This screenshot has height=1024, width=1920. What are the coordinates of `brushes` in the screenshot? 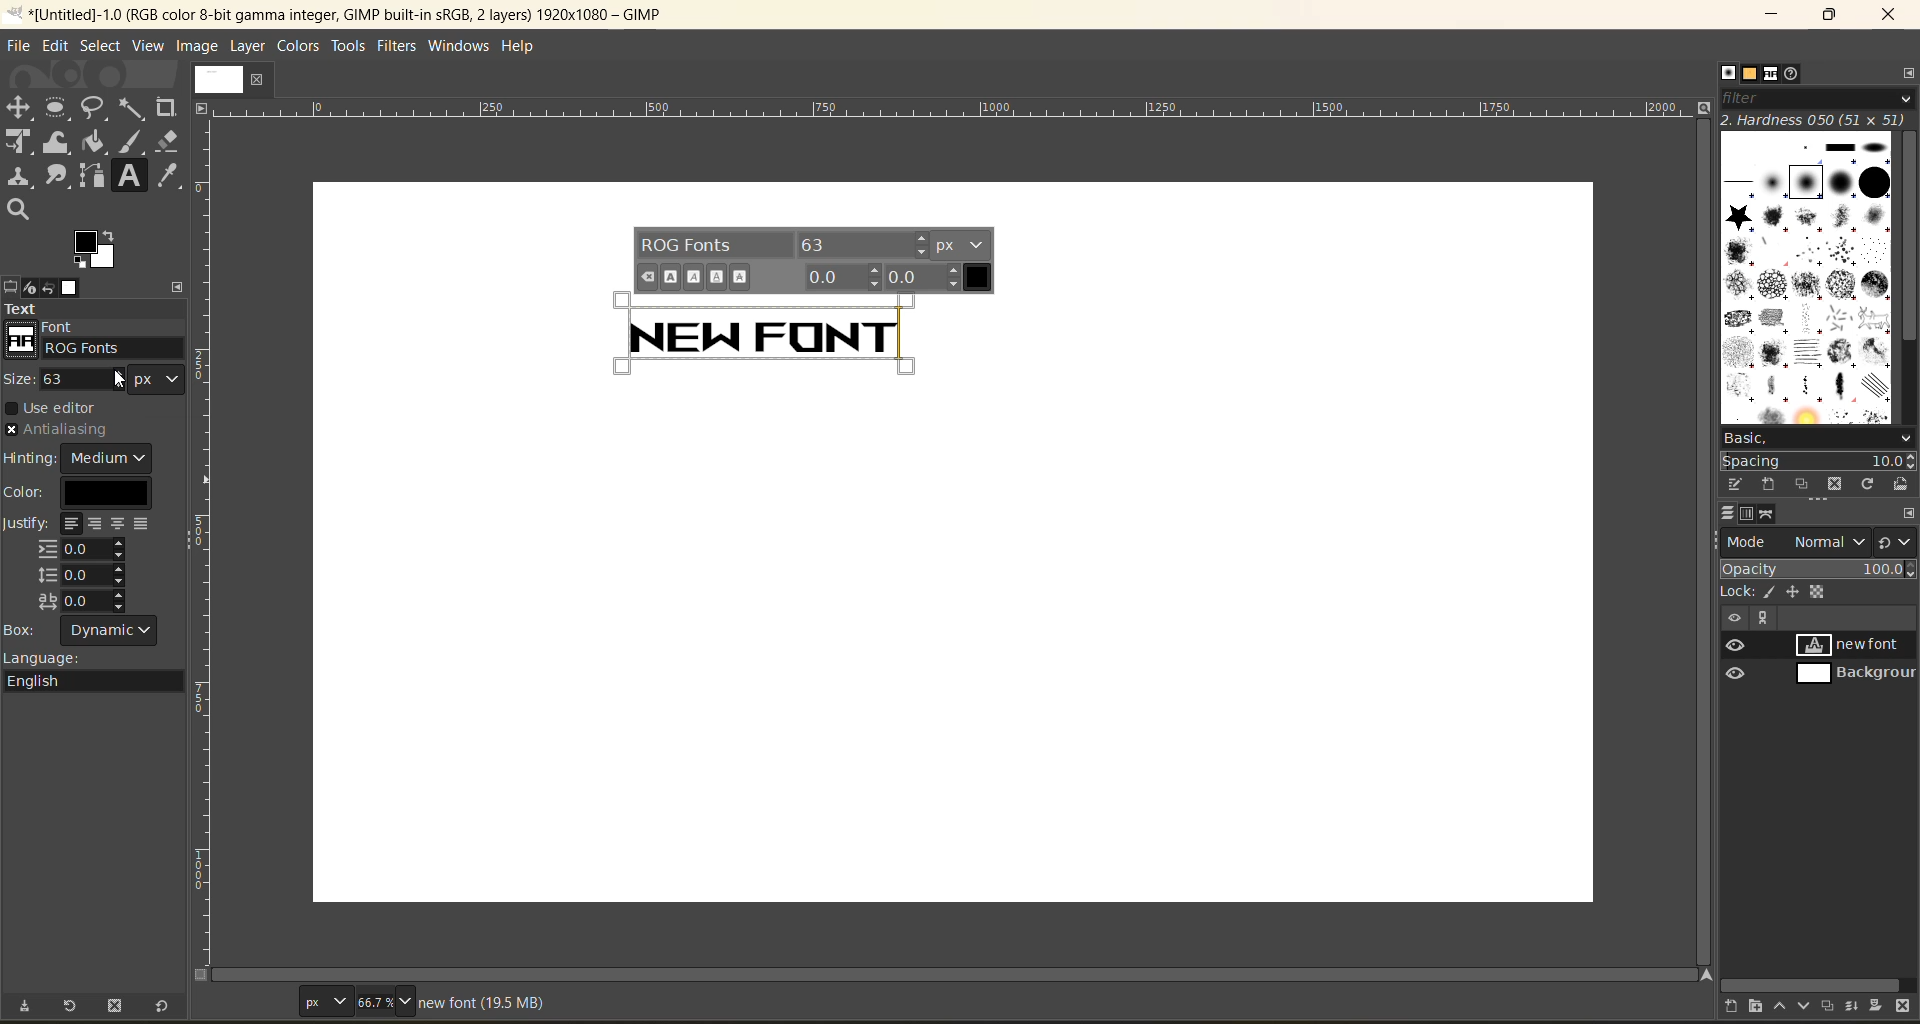 It's located at (1728, 72).